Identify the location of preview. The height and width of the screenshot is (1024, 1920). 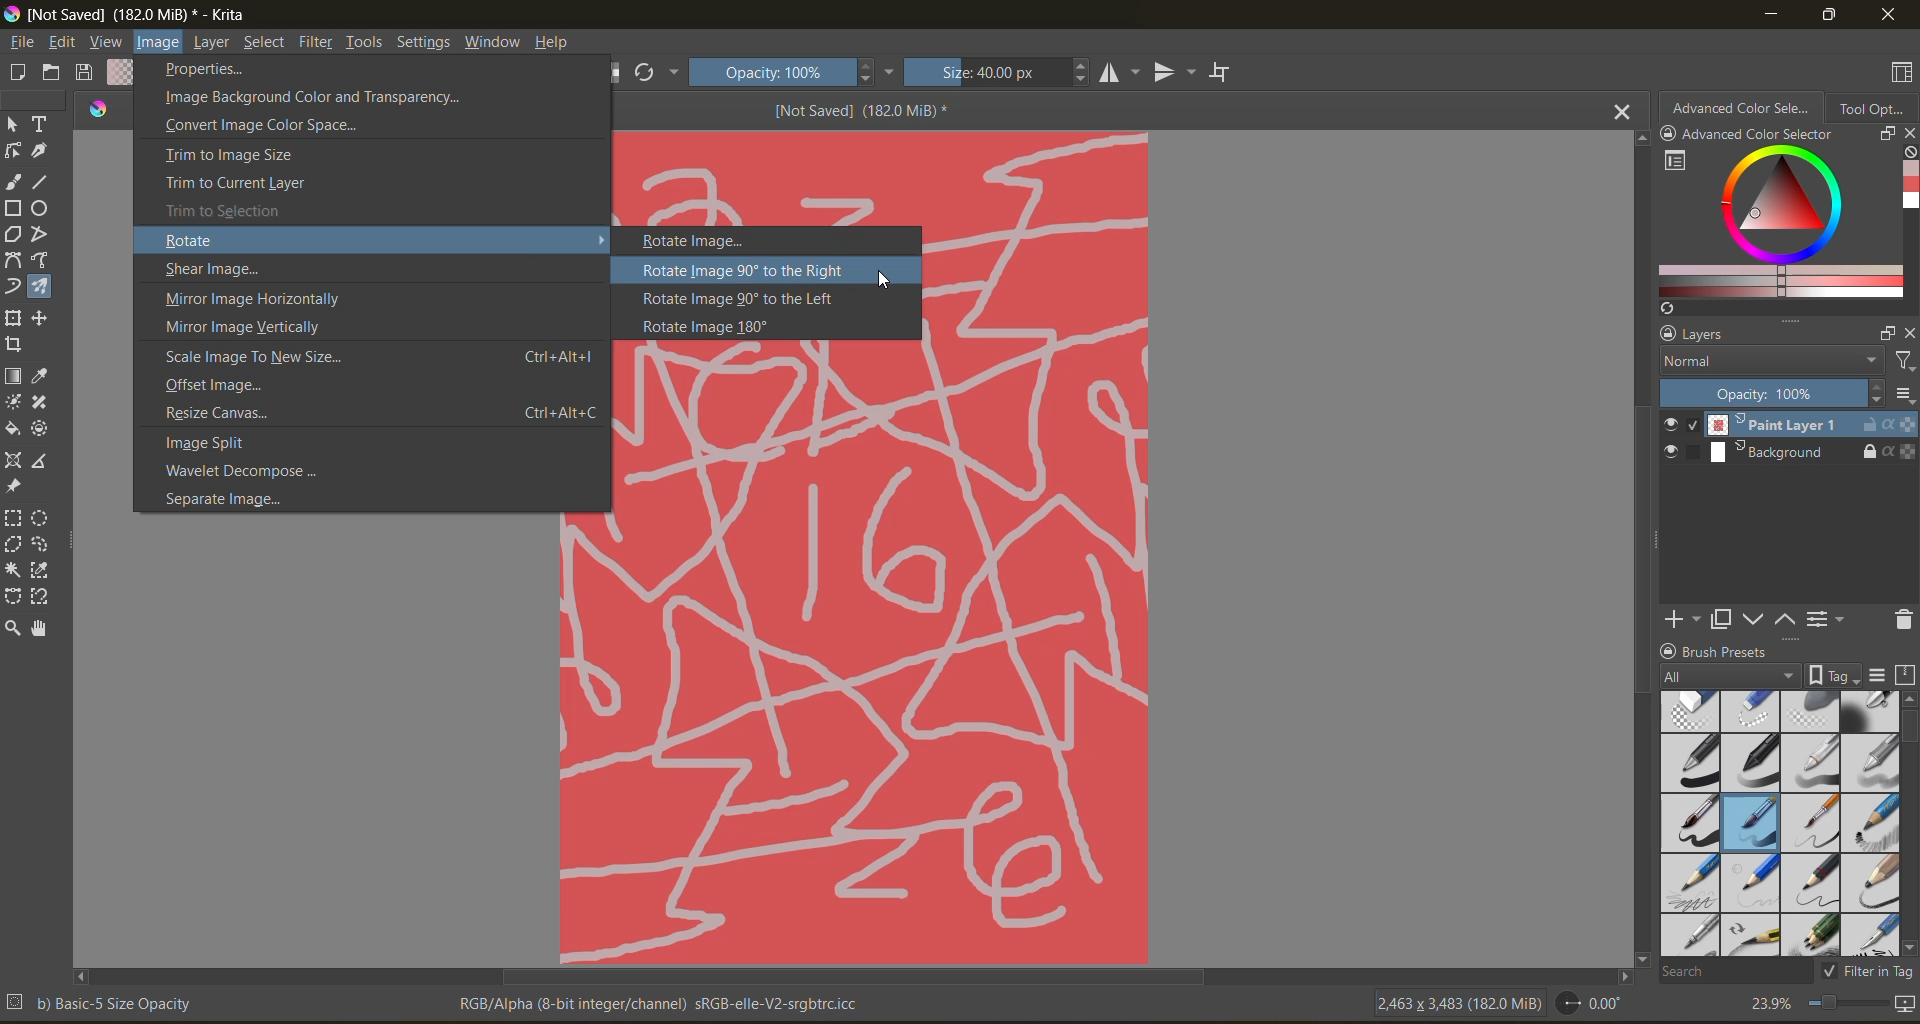
(1674, 440).